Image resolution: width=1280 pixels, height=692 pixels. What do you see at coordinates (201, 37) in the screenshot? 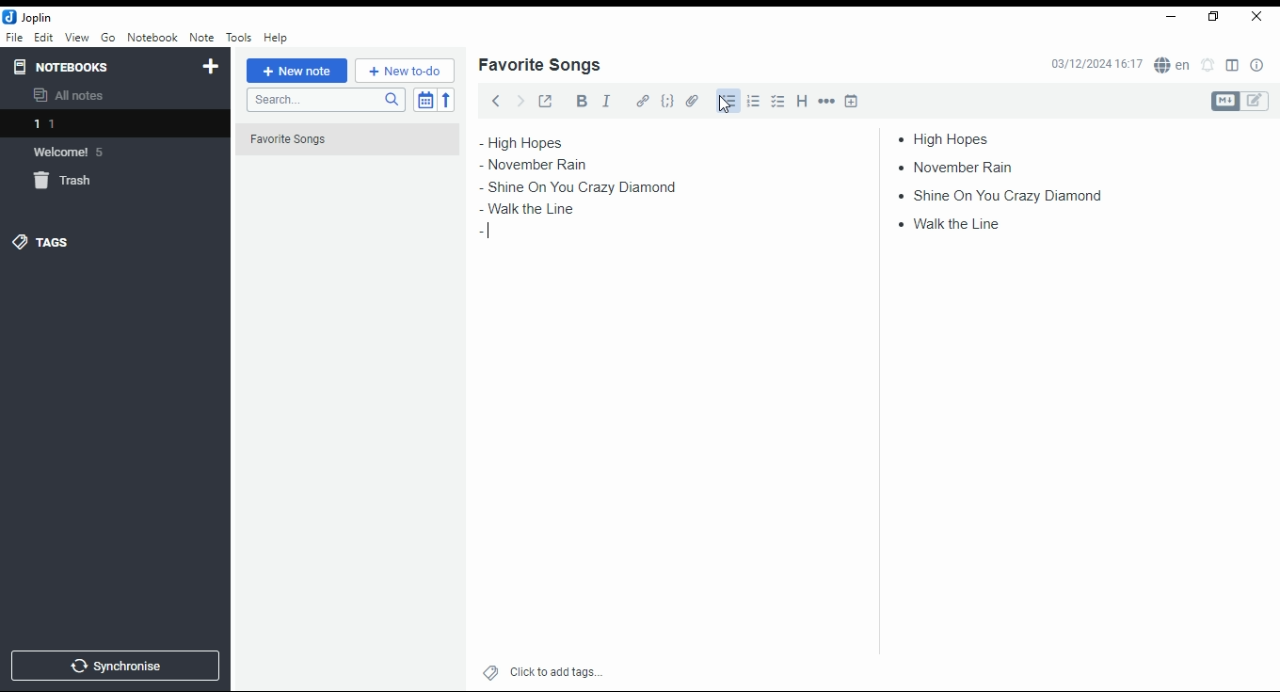
I see `note` at bounding box center [201, 37].